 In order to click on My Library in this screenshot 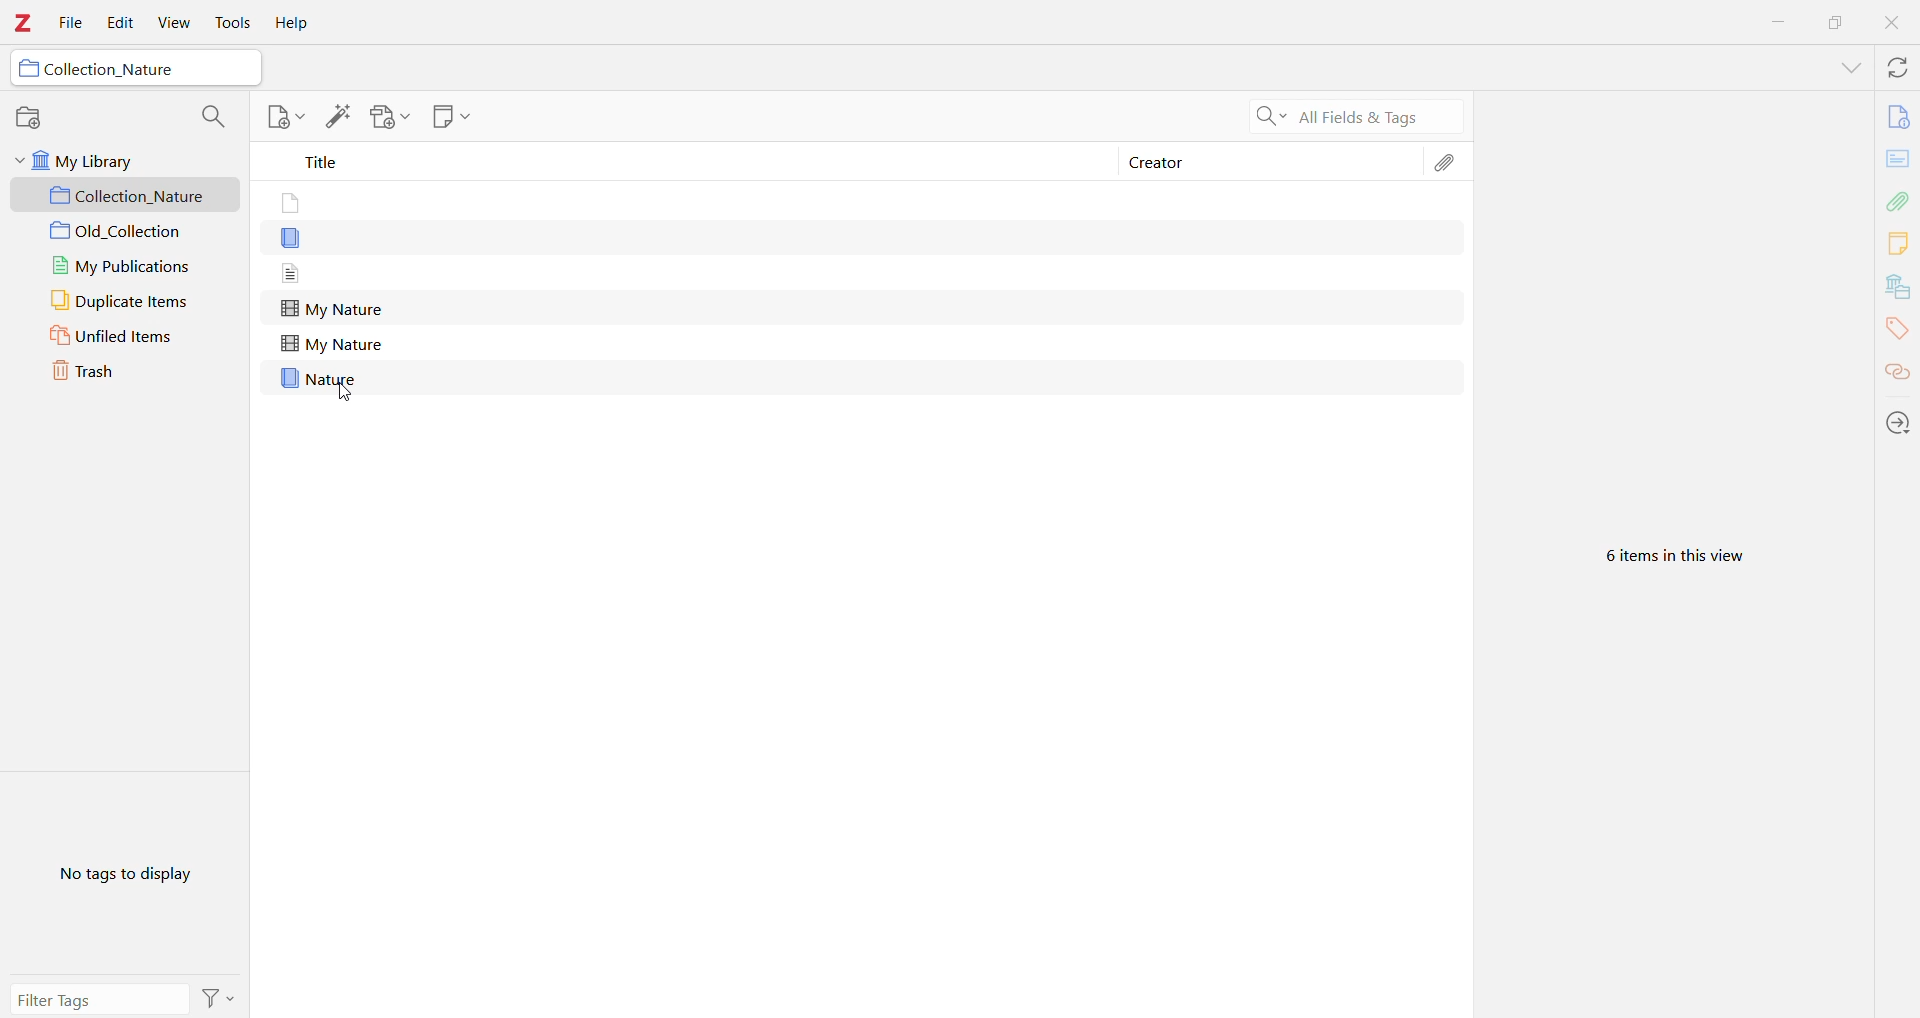, I will do `click(115, 161)`.